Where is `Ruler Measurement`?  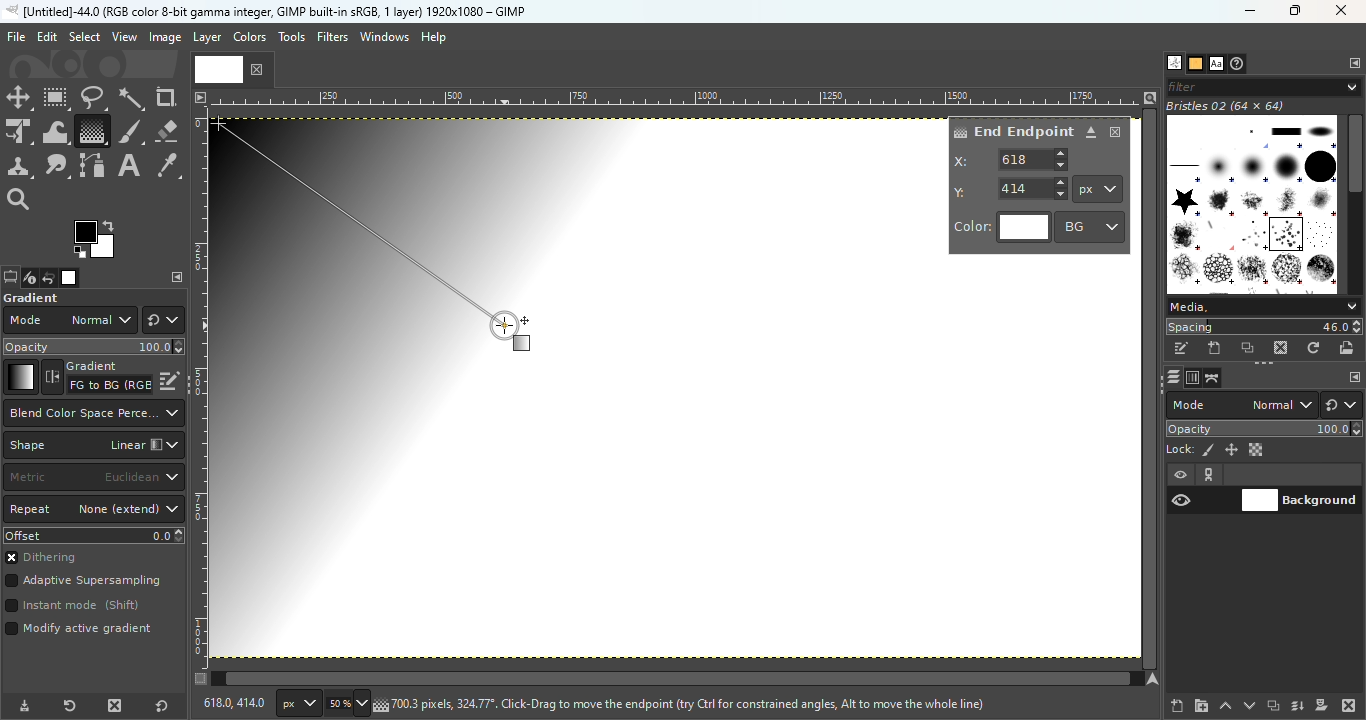
Ruler Measurement is located at coordinates (677, 97).